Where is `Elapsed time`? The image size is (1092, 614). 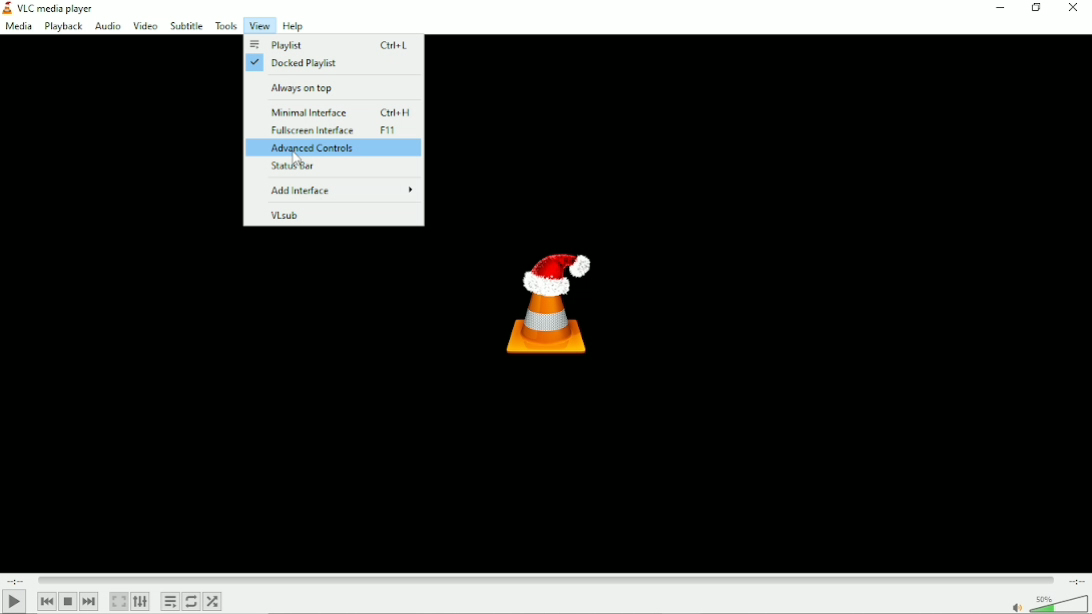
Elapsed time is located at coordinates (15, 579).